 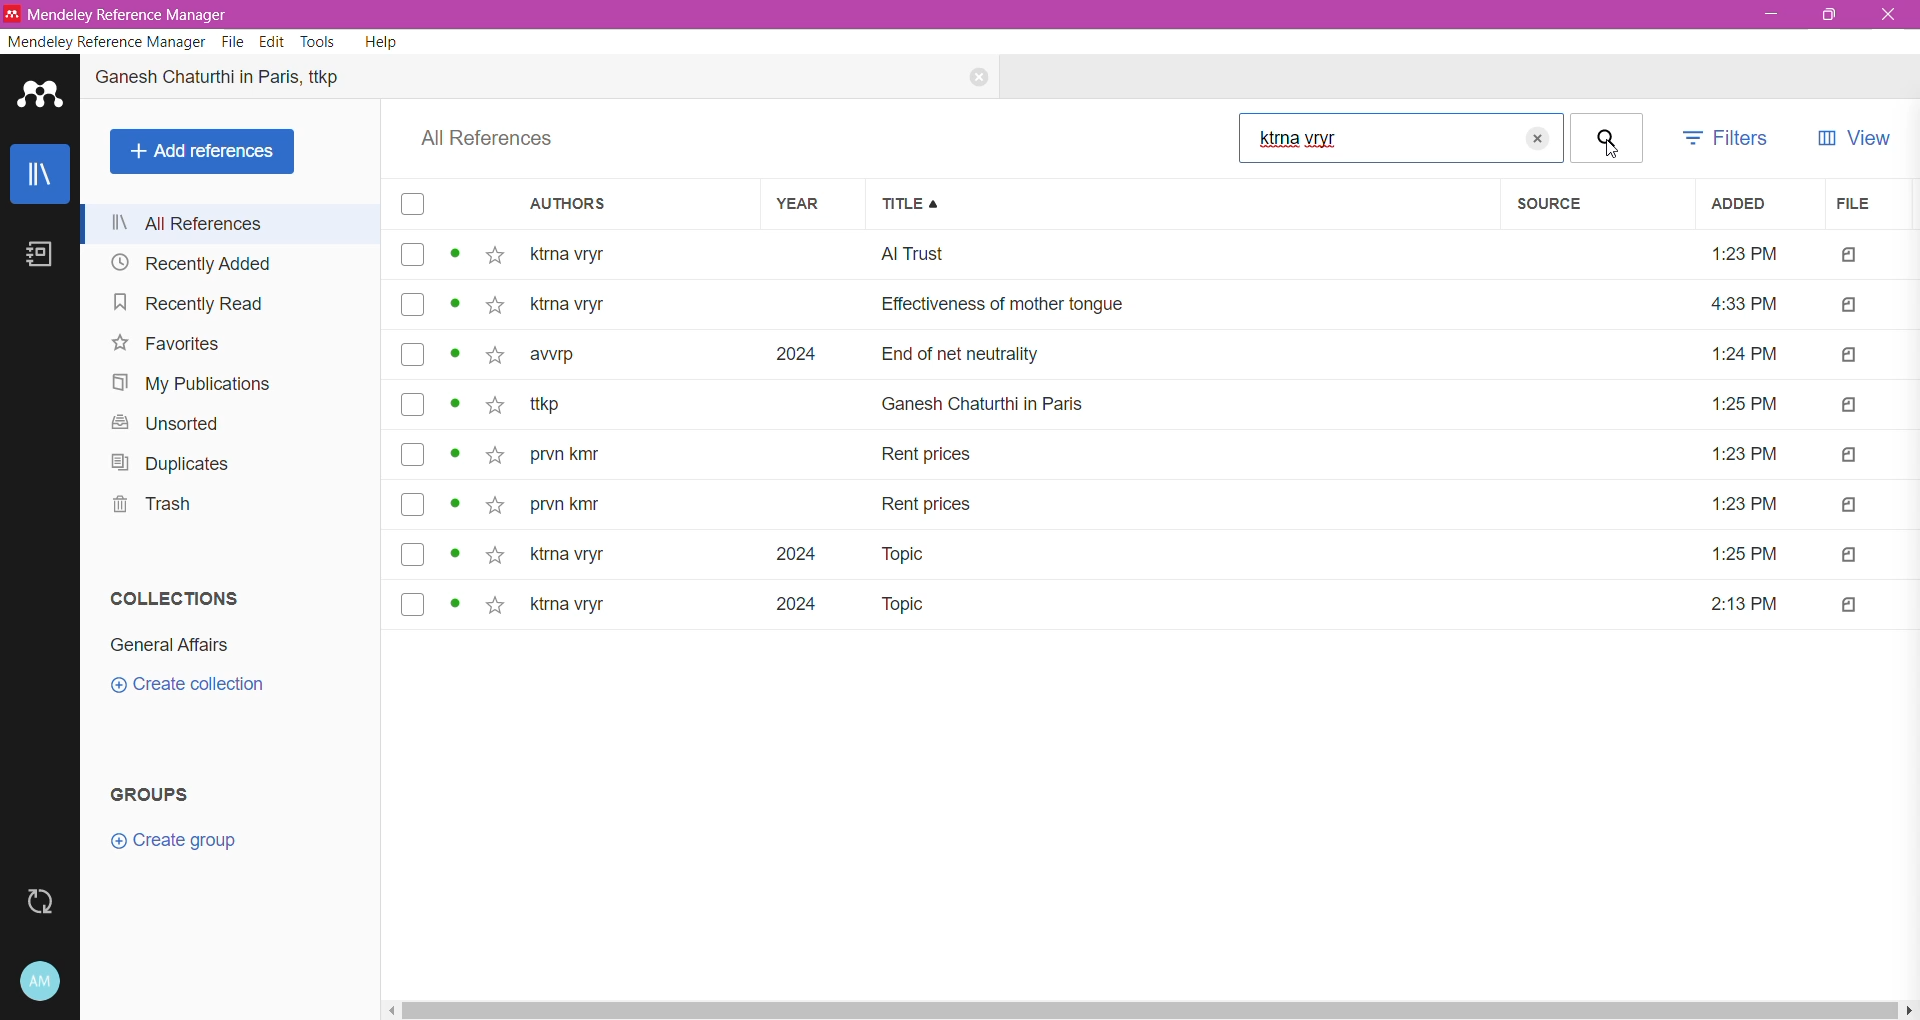 What do you see at coordinates (1851, 141) in the screenshot?
I see `View` at bounding box center [1851, 141].